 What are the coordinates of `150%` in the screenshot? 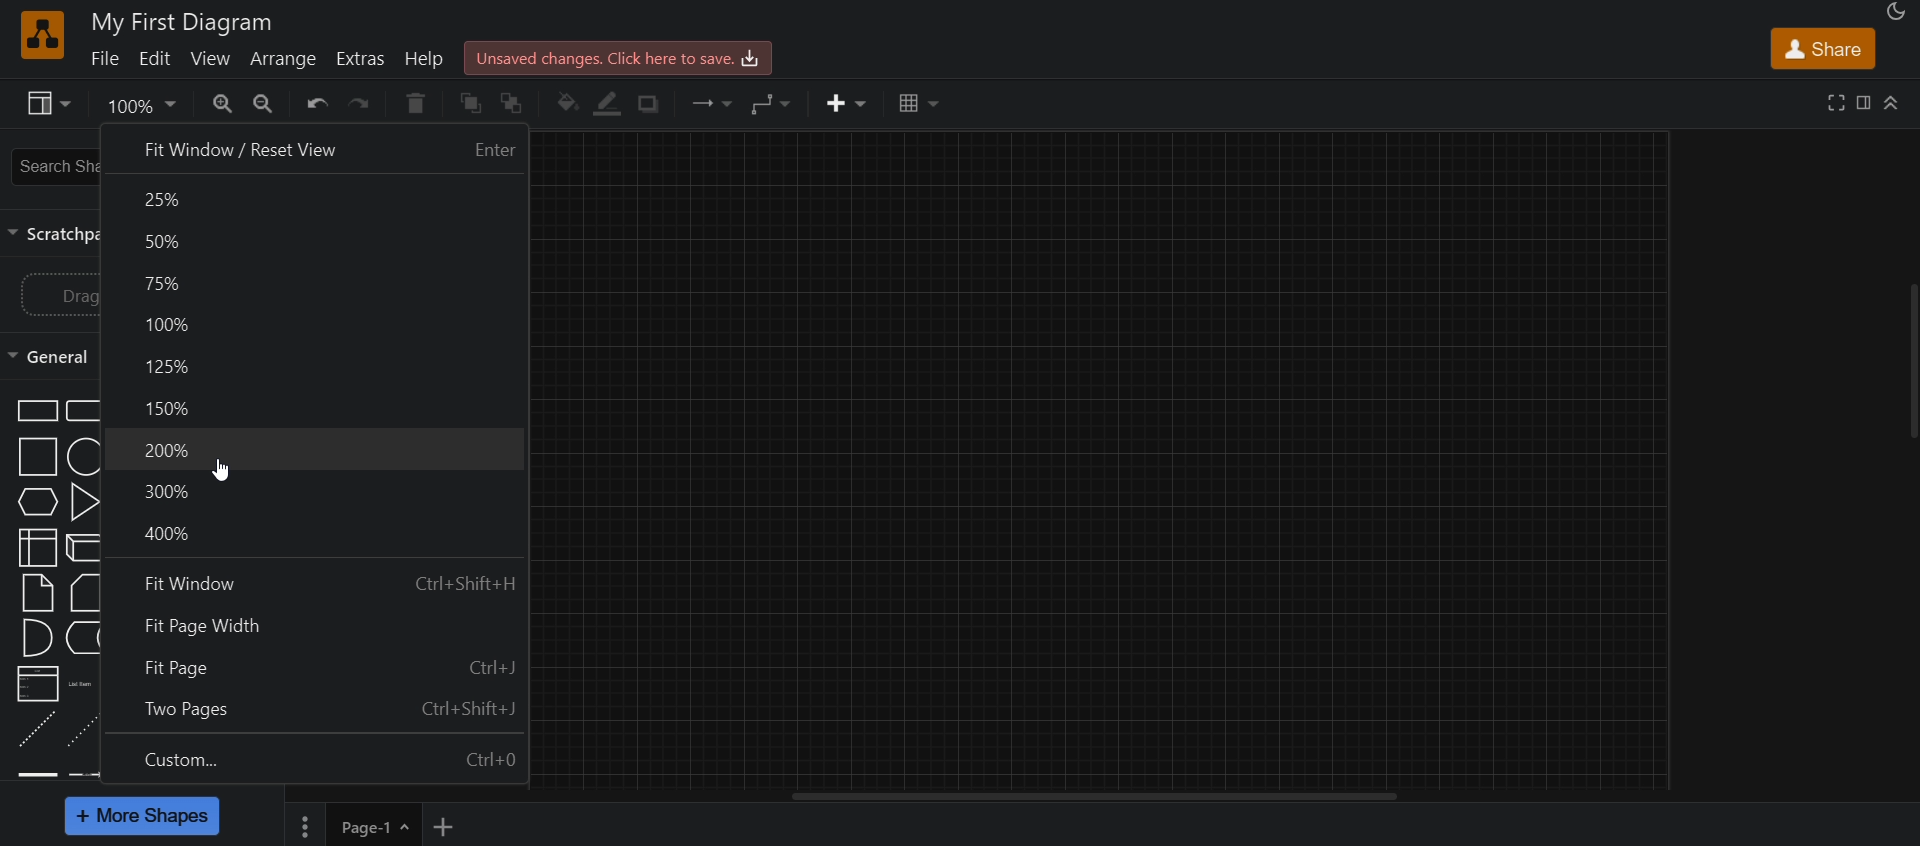 It's located at (319, 406).